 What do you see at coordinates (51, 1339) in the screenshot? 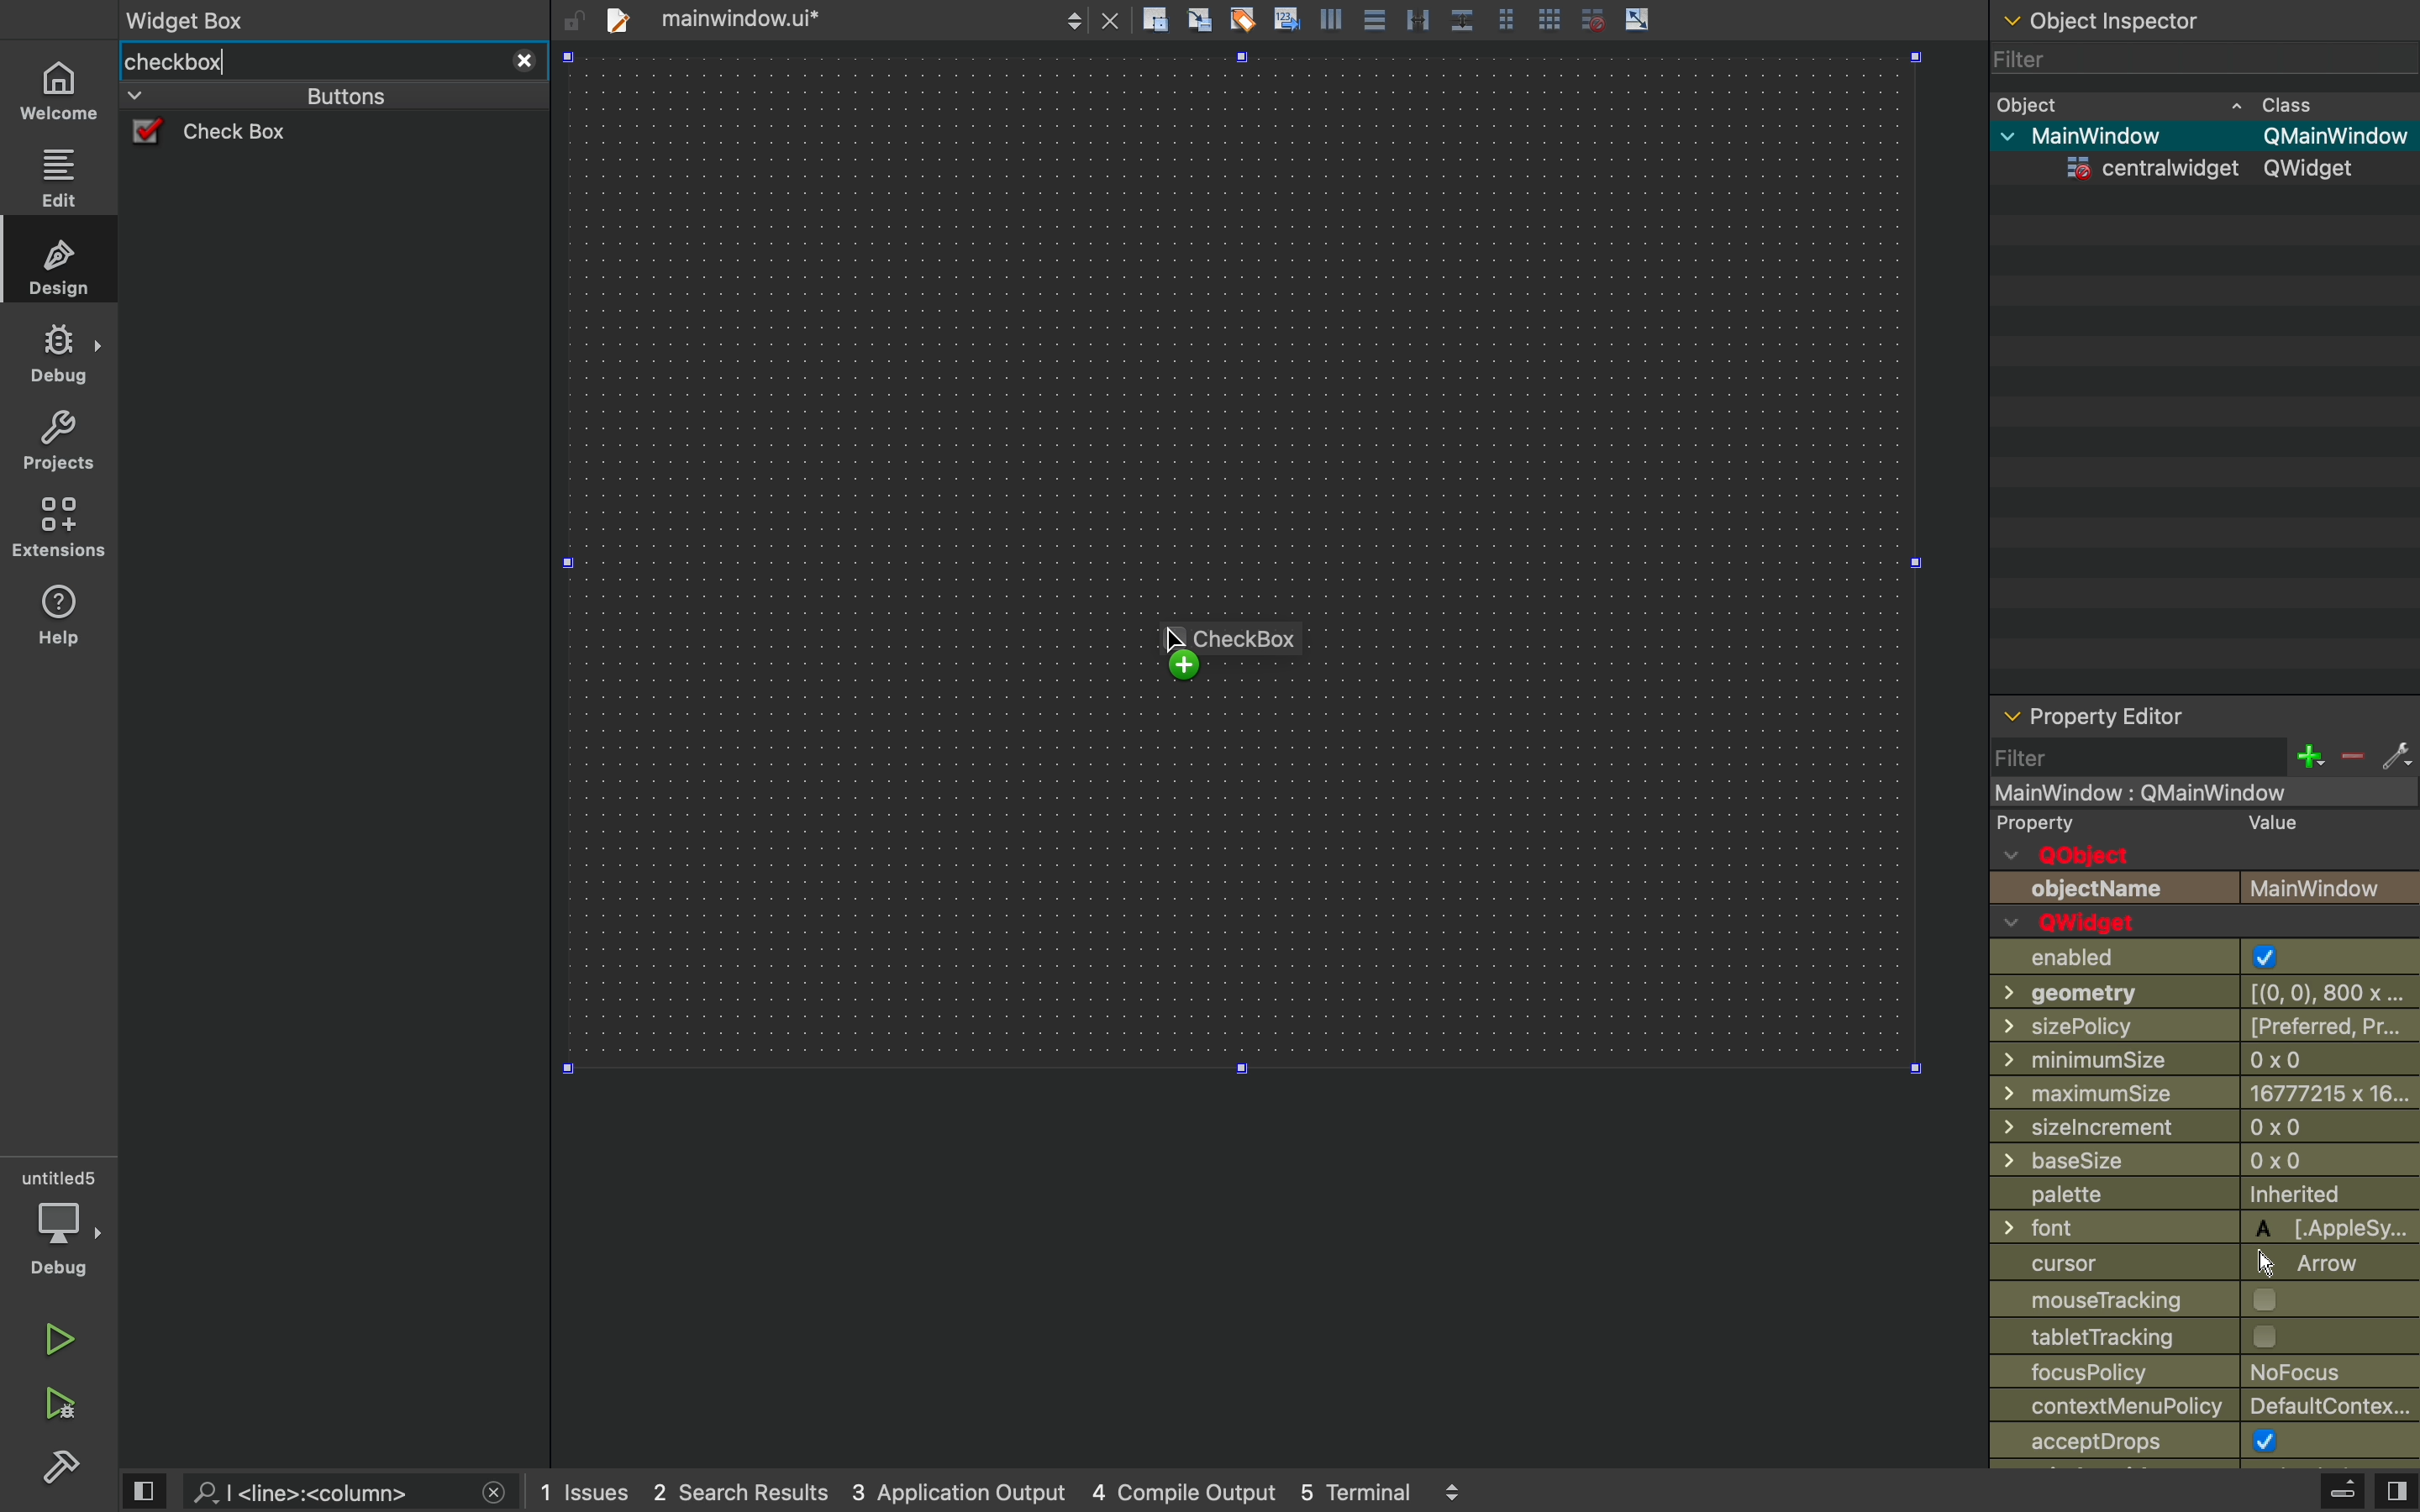
I see `run` at bounding box center [51, 1339].